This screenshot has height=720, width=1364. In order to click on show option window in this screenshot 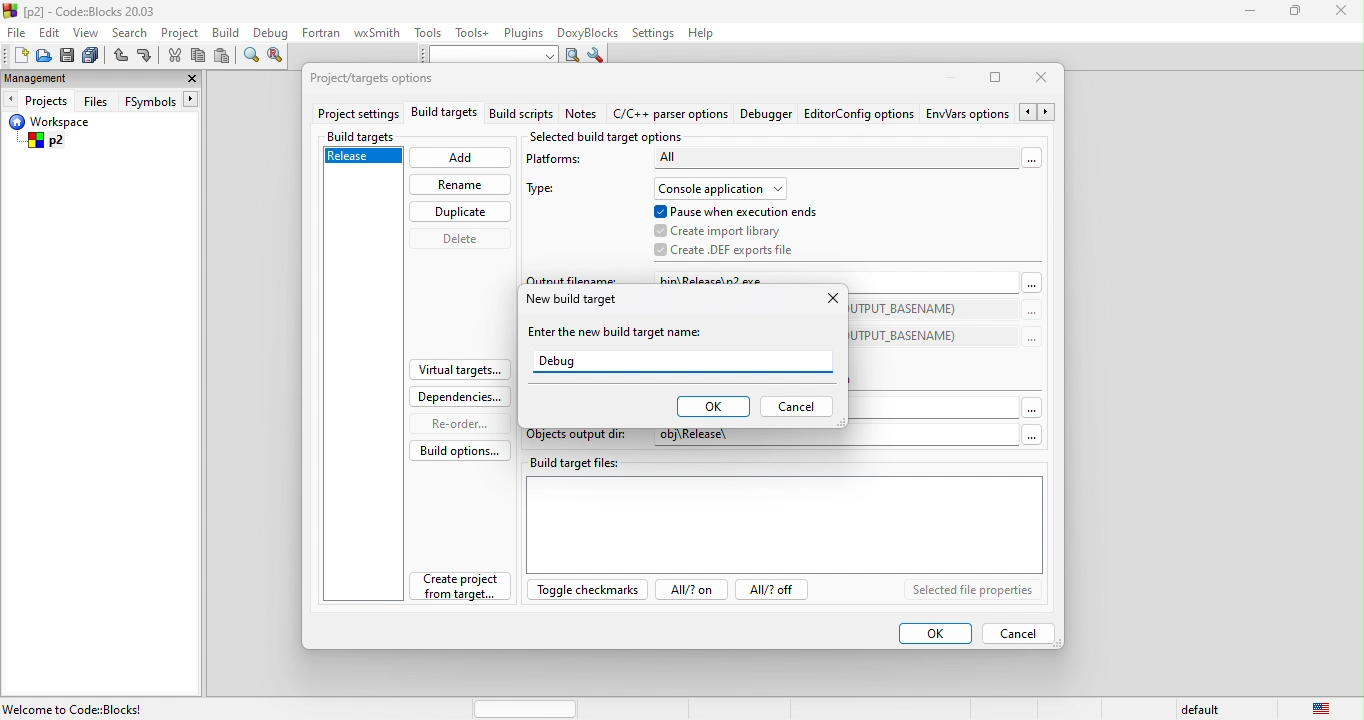, I will do `click(598, 57)`.